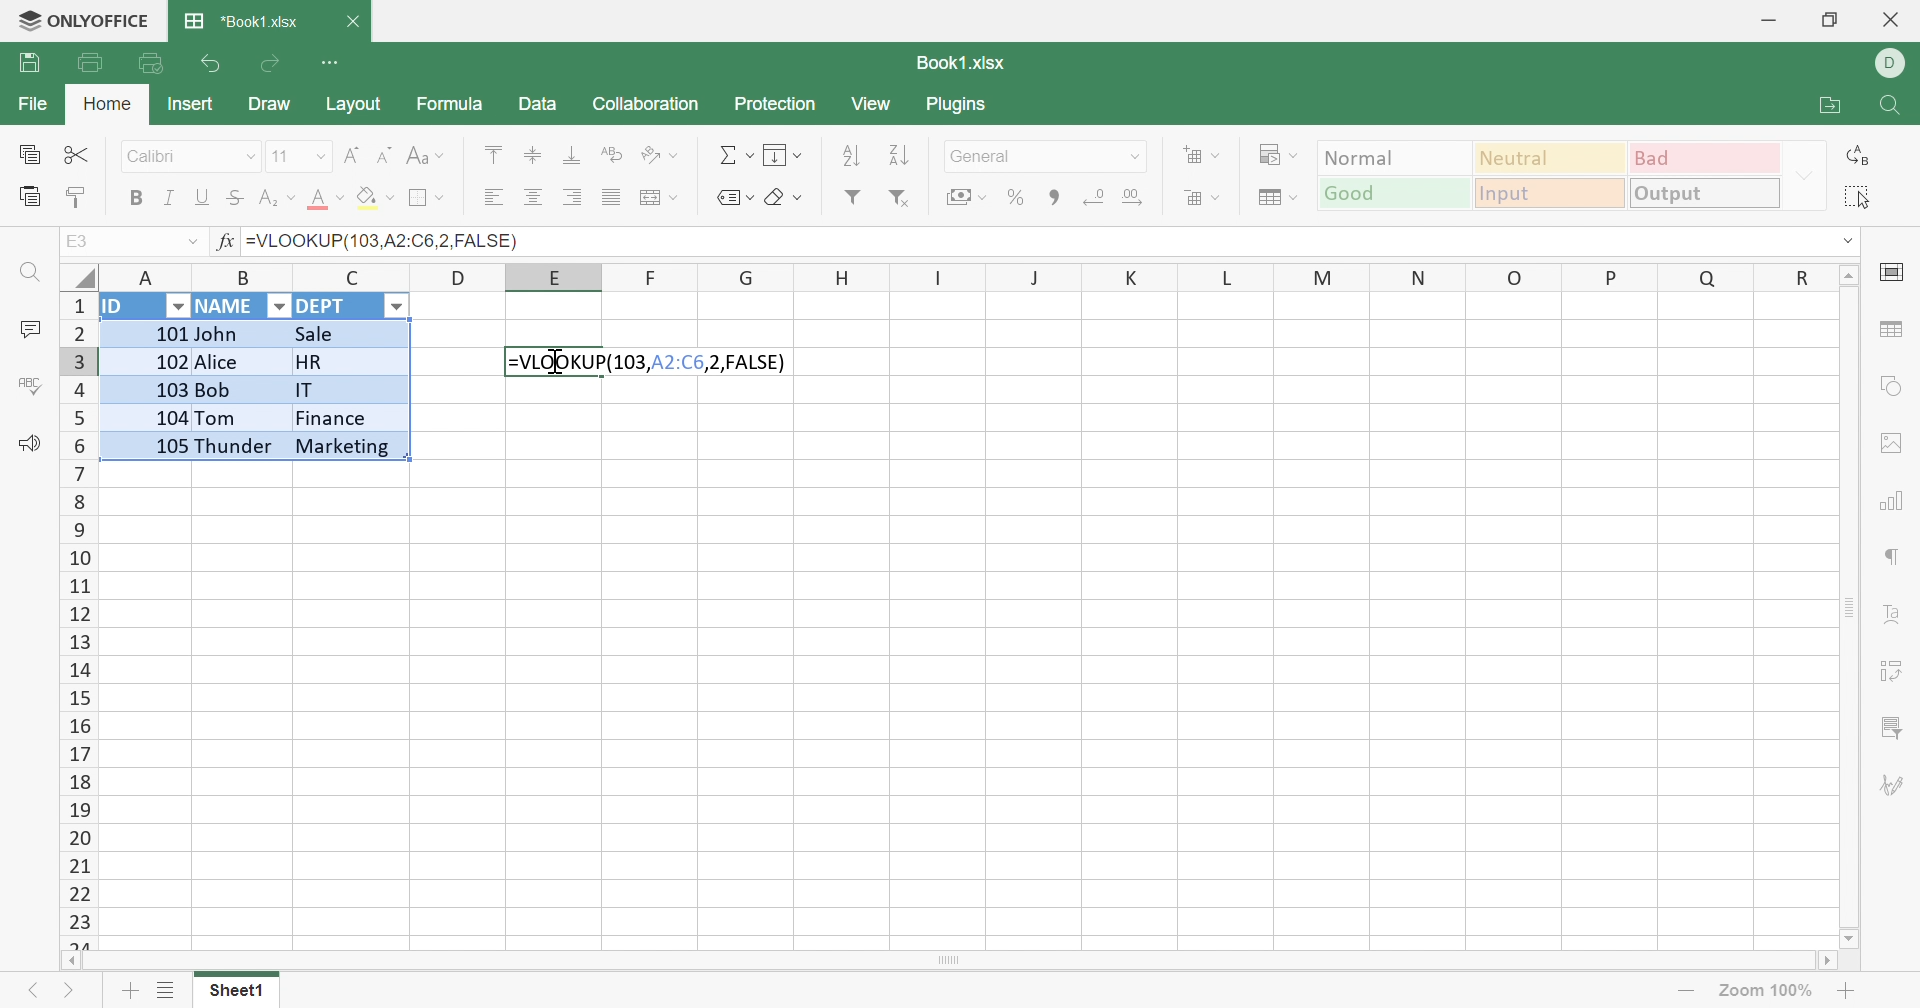 The width and height of the screenshot is (1920, 1008). I want to click on Find, so click(28, 276).